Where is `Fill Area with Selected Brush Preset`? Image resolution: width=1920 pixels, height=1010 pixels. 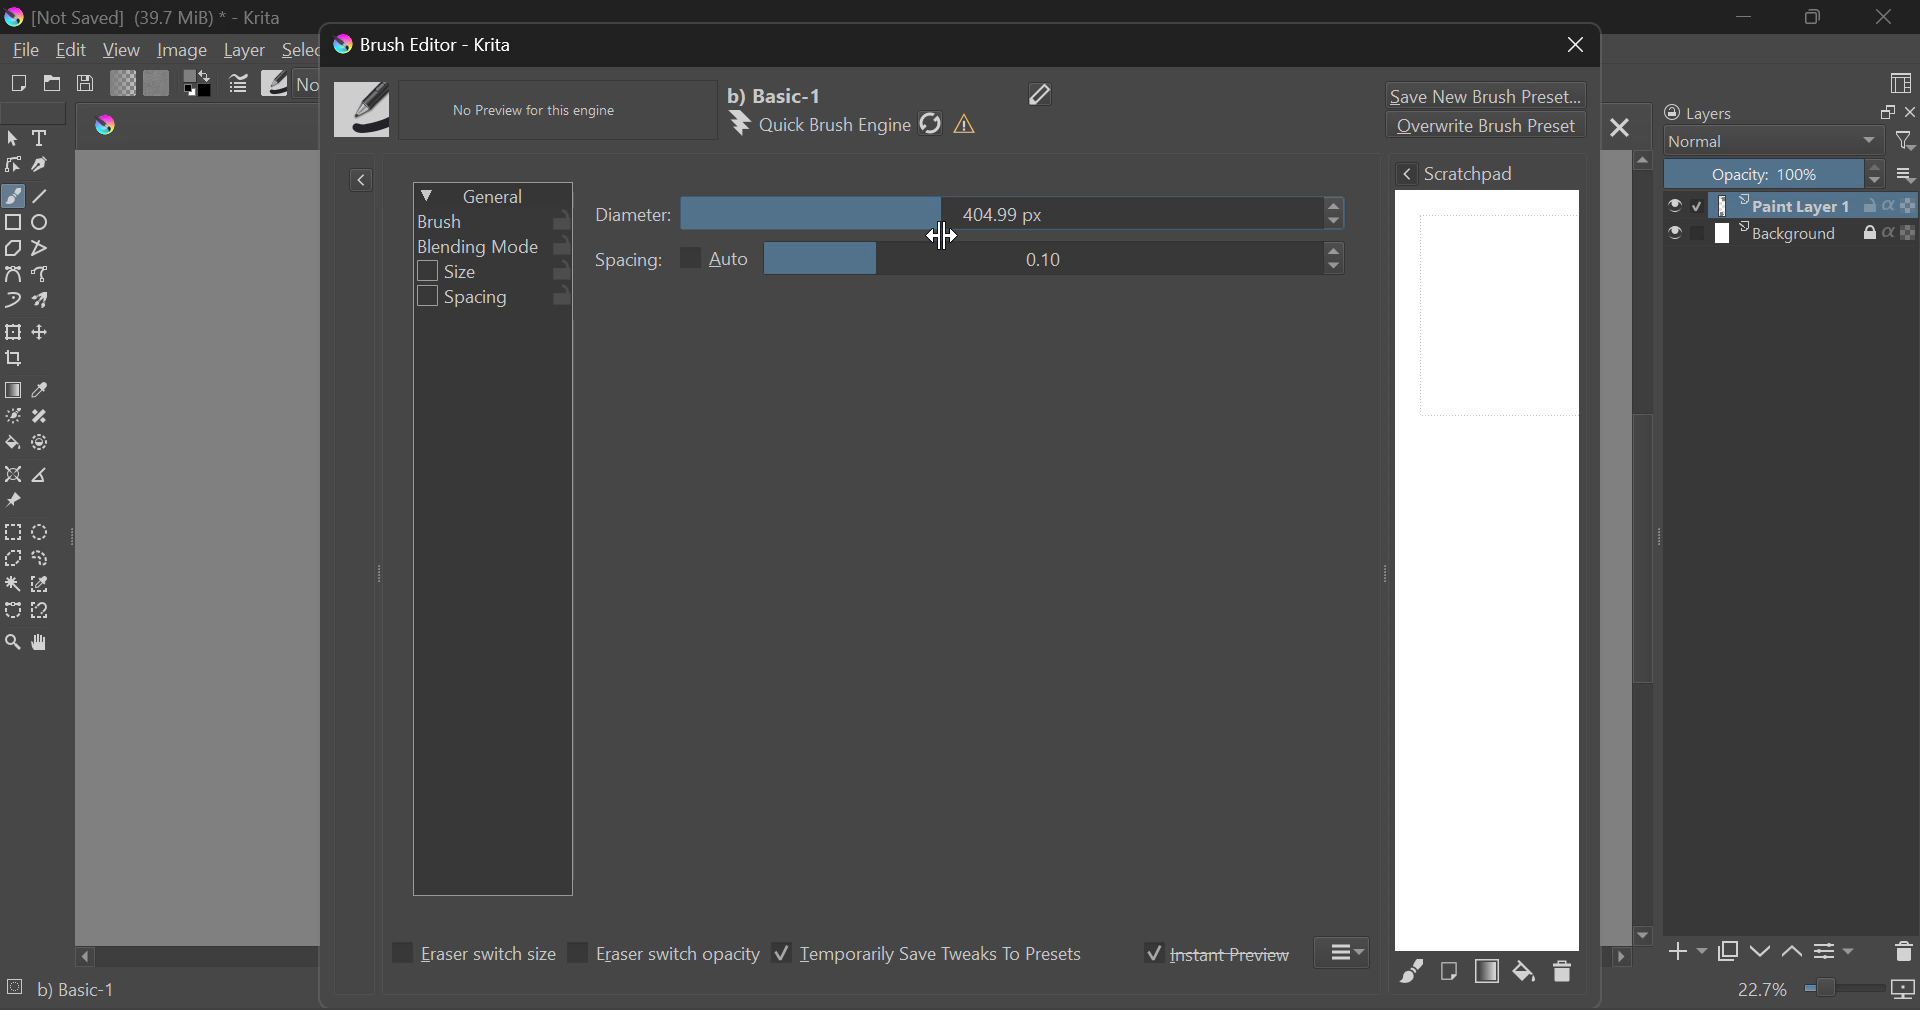 Fill Area with Selected Brush Preset is located at coordinates (1412, 972).